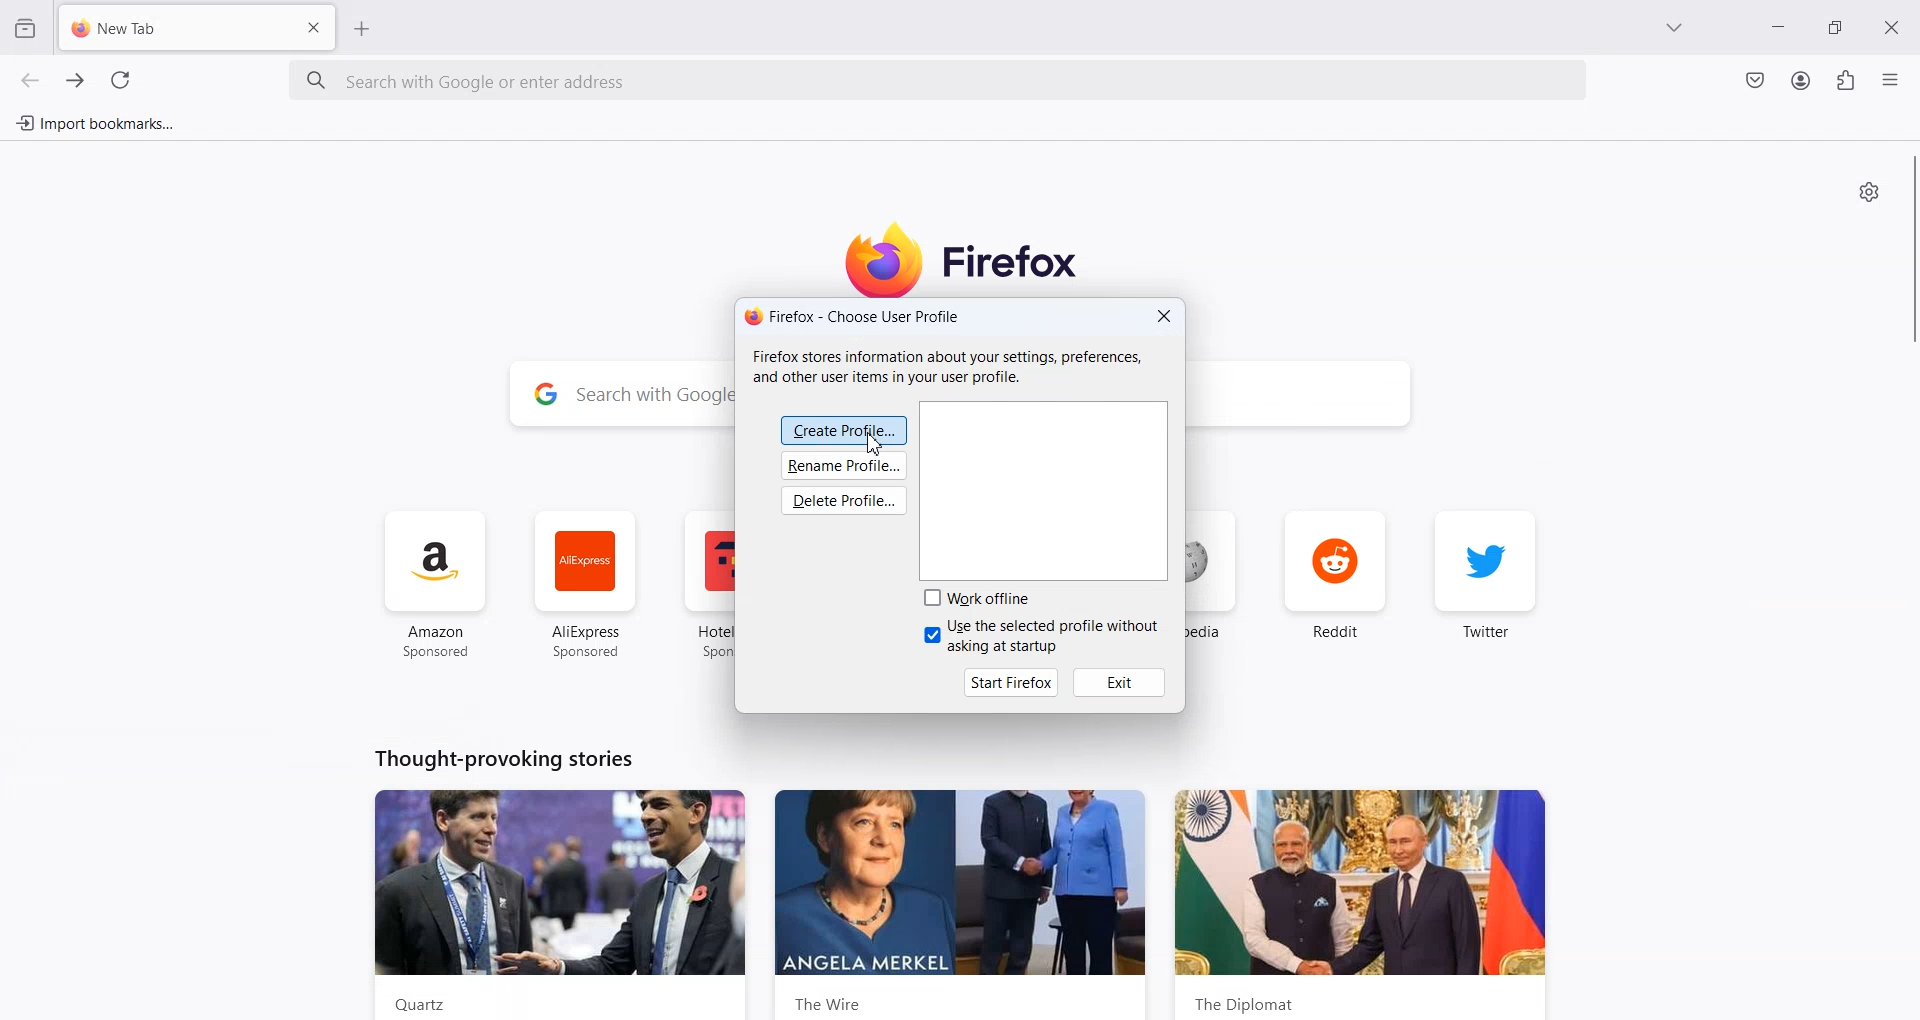 This screenshot has width=1920, height=1020. Describe the element at coordinates (1043, 637) in the screenshot. I see `Use the selected profile without asking a startup` at that location.